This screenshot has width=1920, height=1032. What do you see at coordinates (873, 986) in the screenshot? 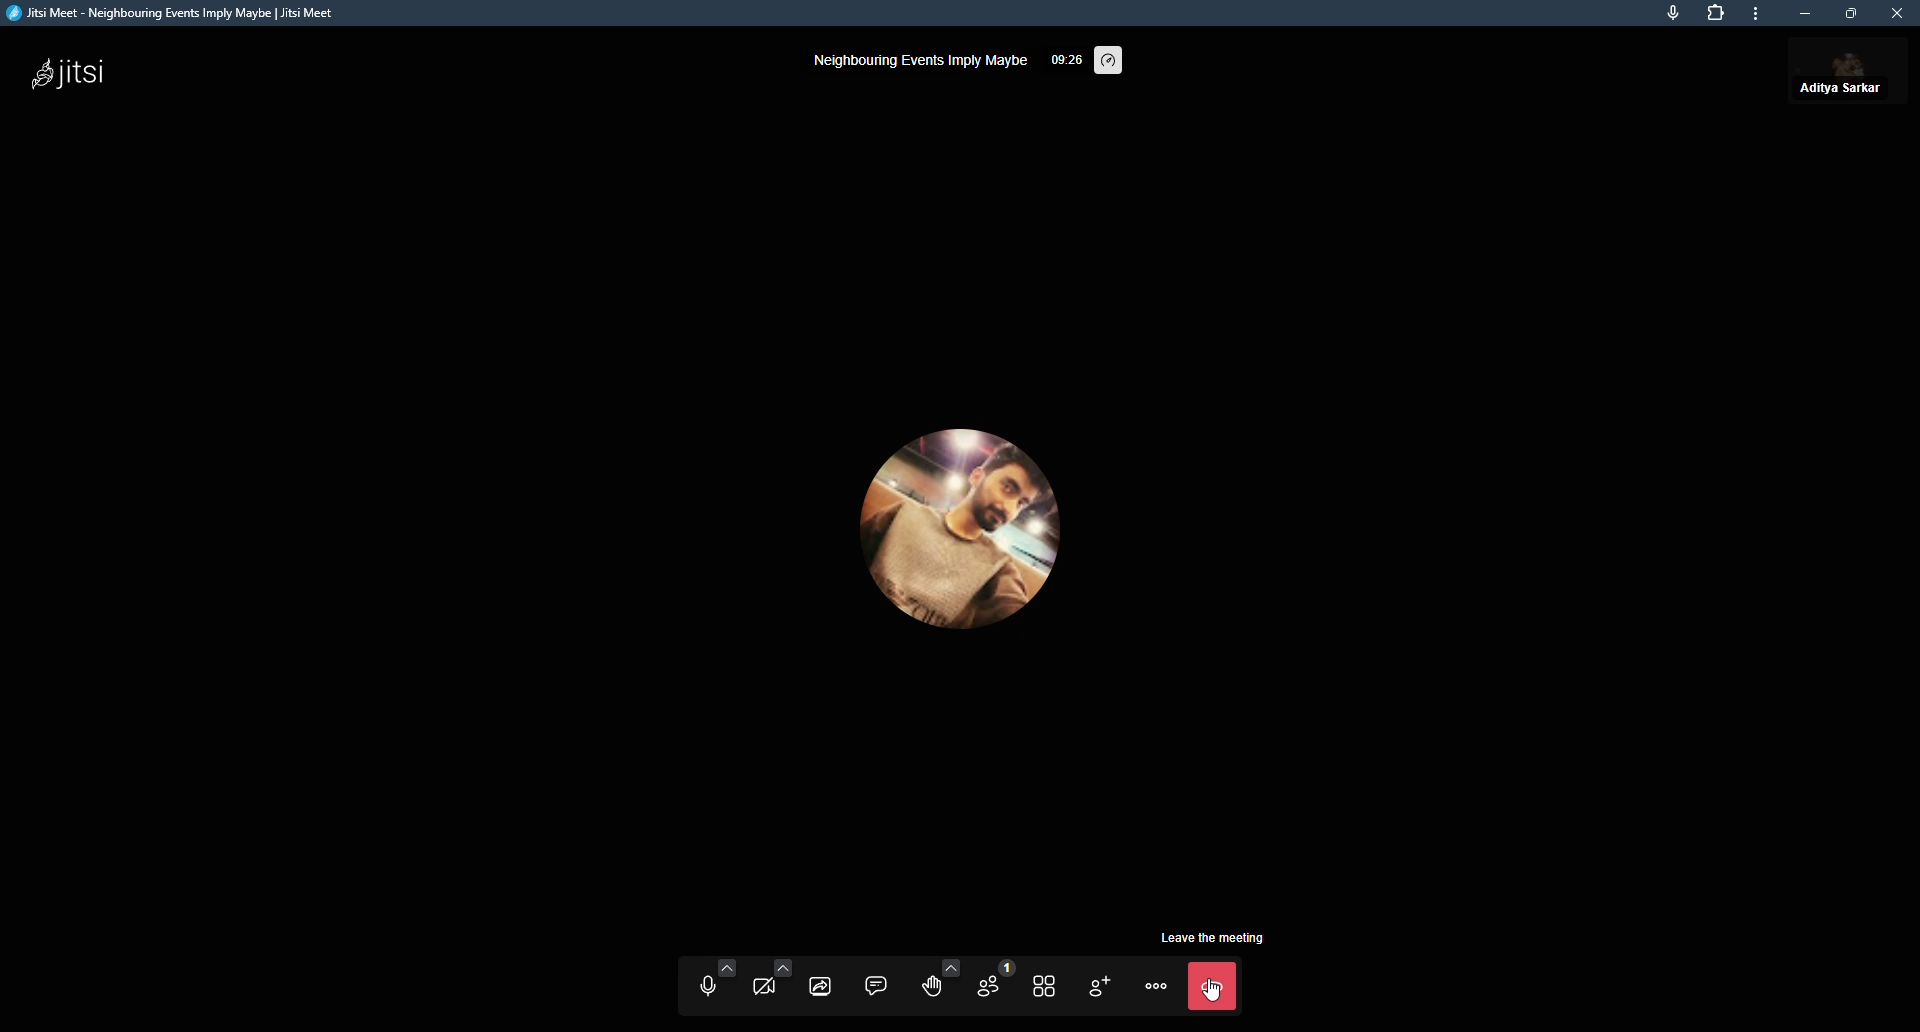
I see `open chat` at bounding box center [873, 986].